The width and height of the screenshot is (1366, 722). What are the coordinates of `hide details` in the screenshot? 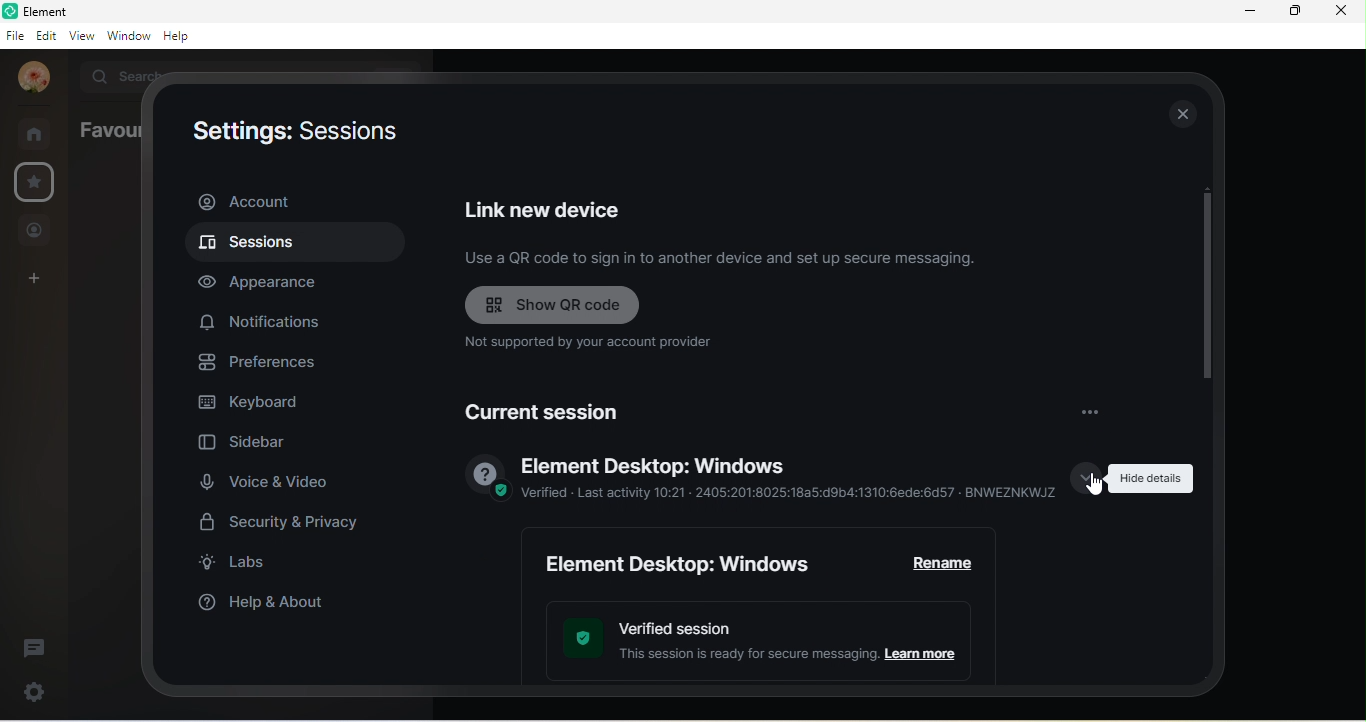 It's located at (1150, 481).